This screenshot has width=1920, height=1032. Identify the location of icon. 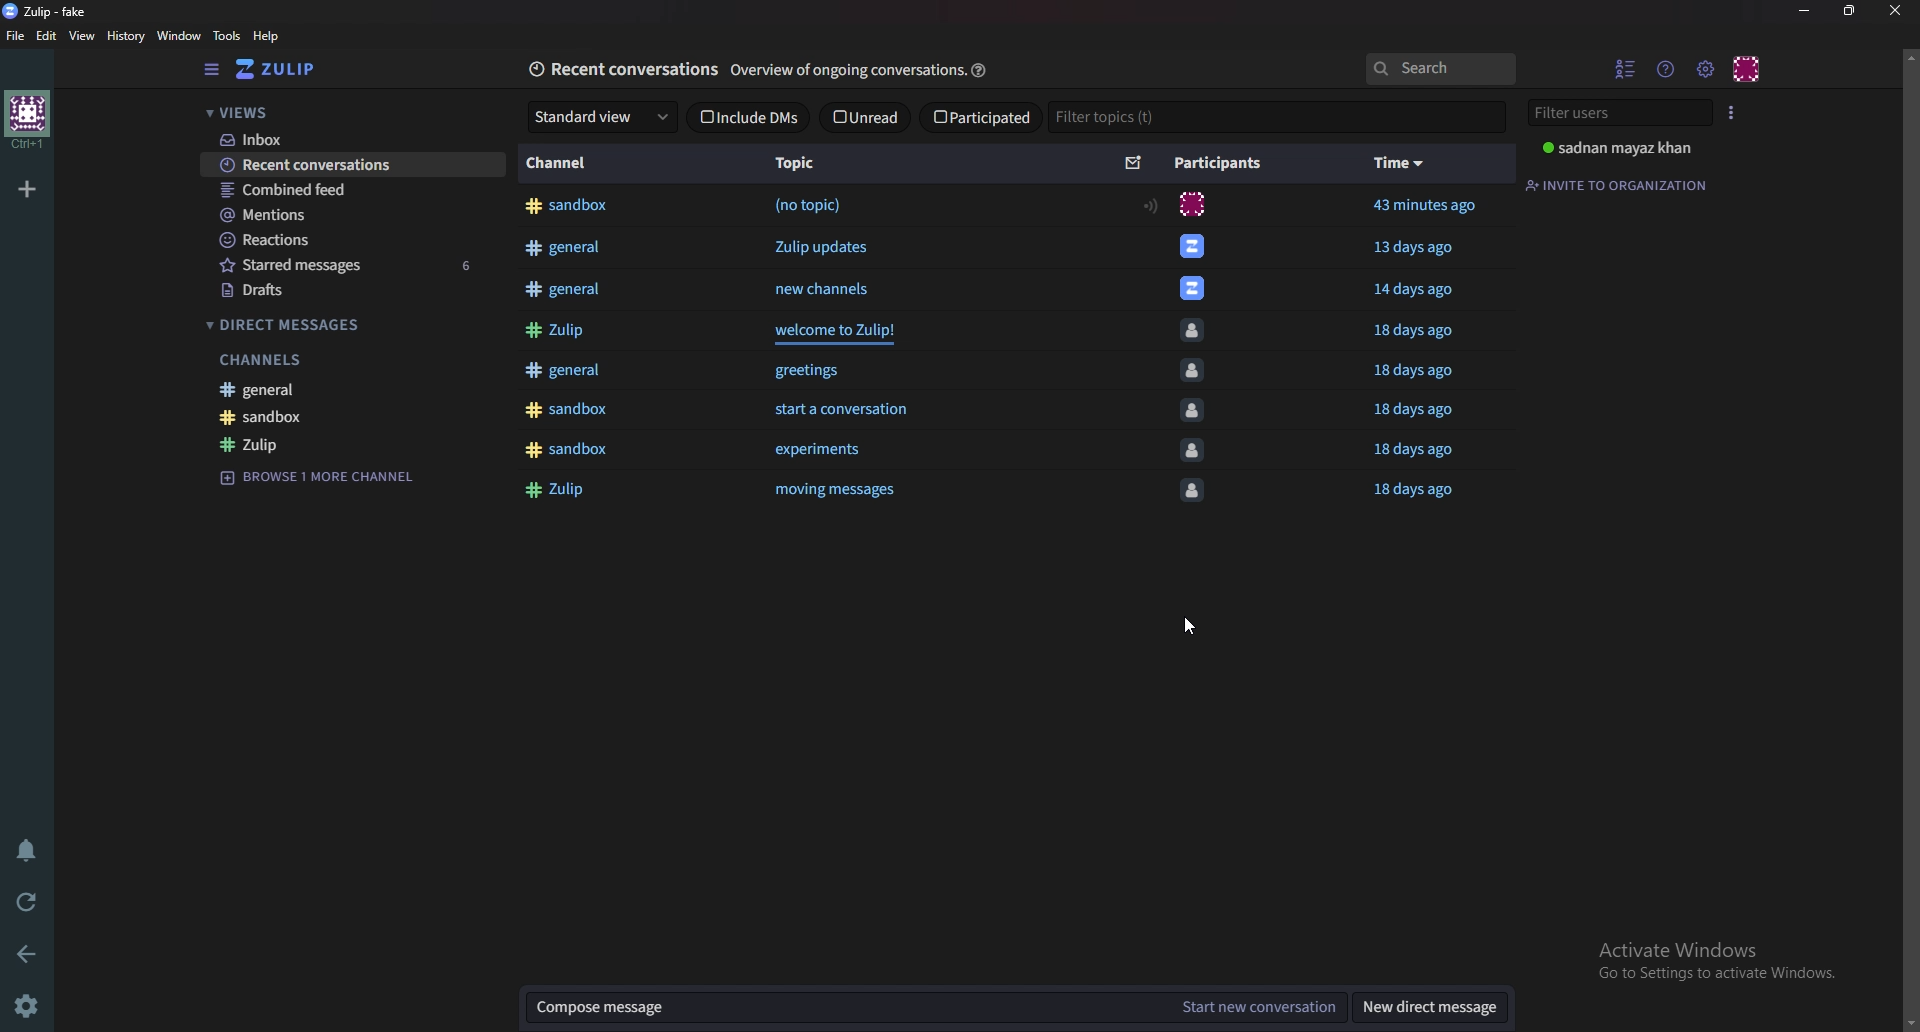
(1193, 375).